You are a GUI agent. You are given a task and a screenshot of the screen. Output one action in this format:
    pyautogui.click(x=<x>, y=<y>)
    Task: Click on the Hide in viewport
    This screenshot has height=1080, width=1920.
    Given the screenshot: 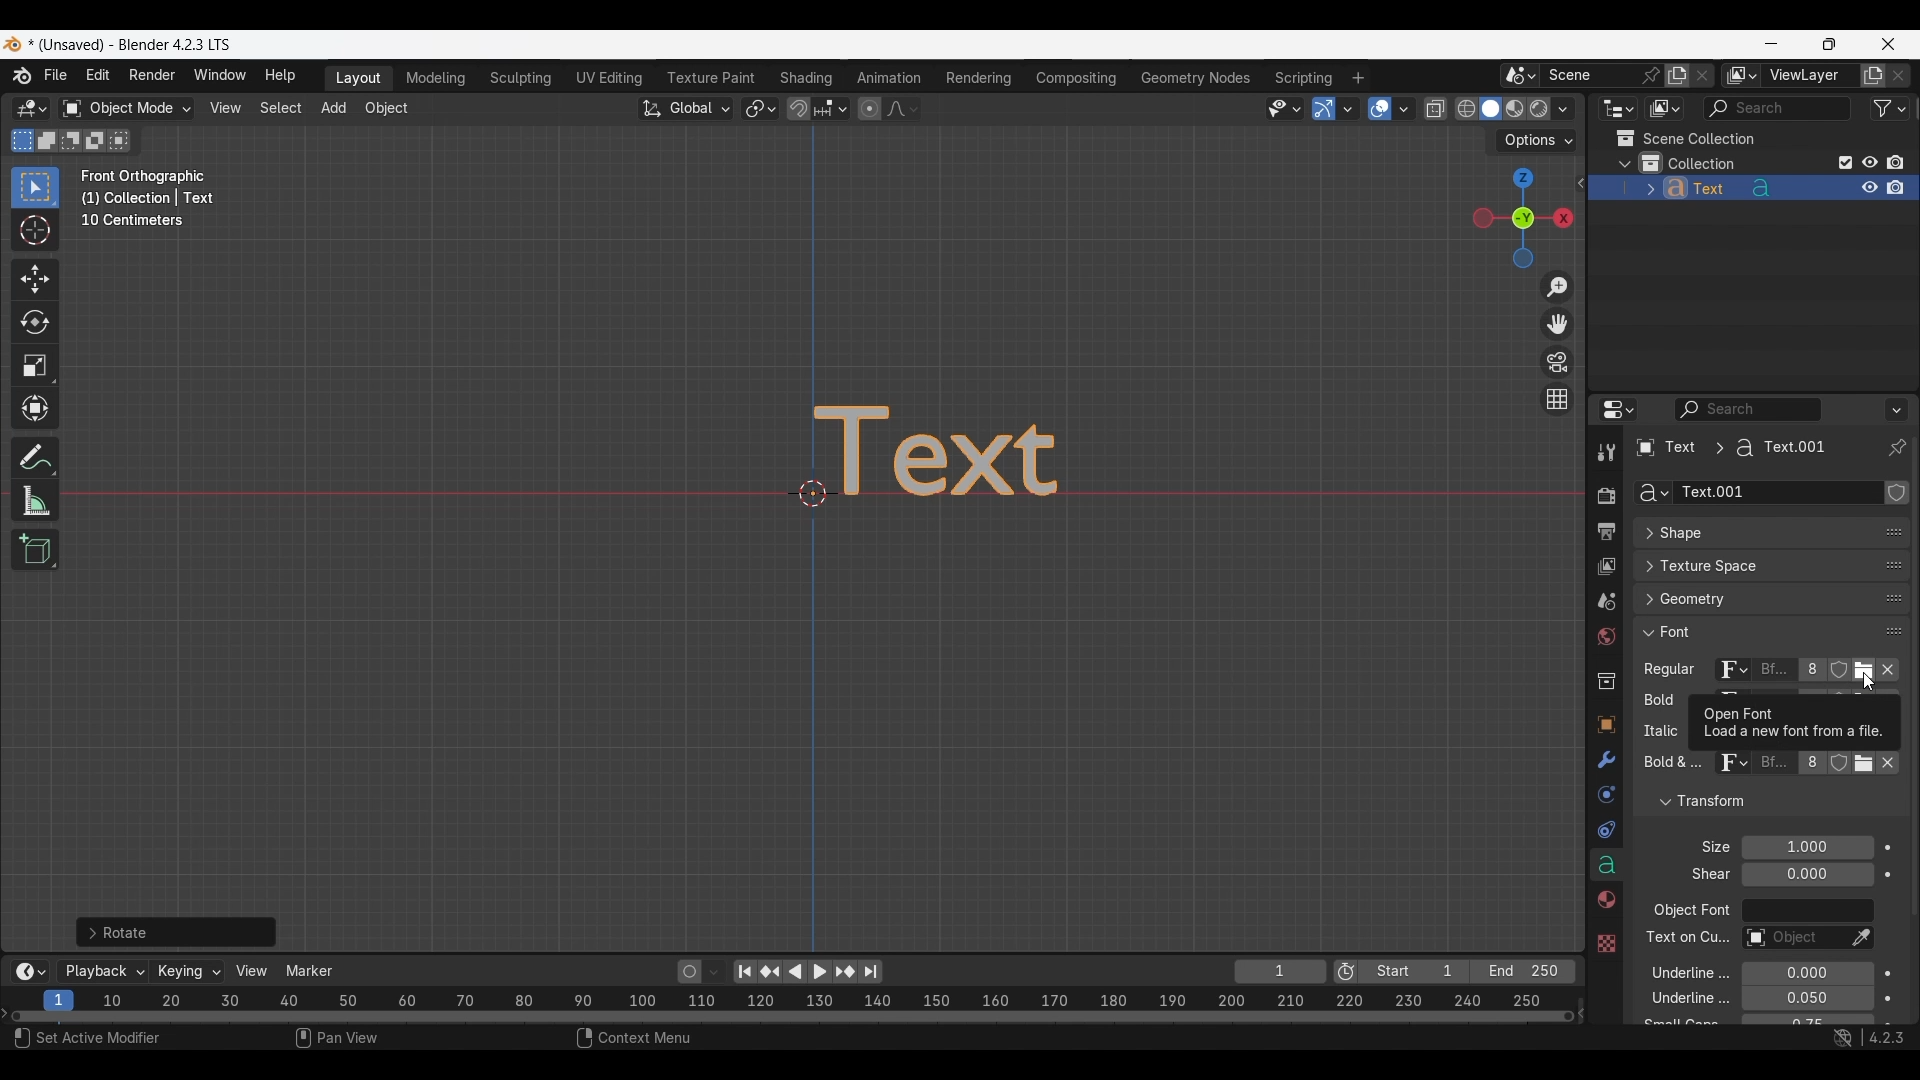 What is the action you would take?
    pyautogui.click(x=1869, y=162)
    